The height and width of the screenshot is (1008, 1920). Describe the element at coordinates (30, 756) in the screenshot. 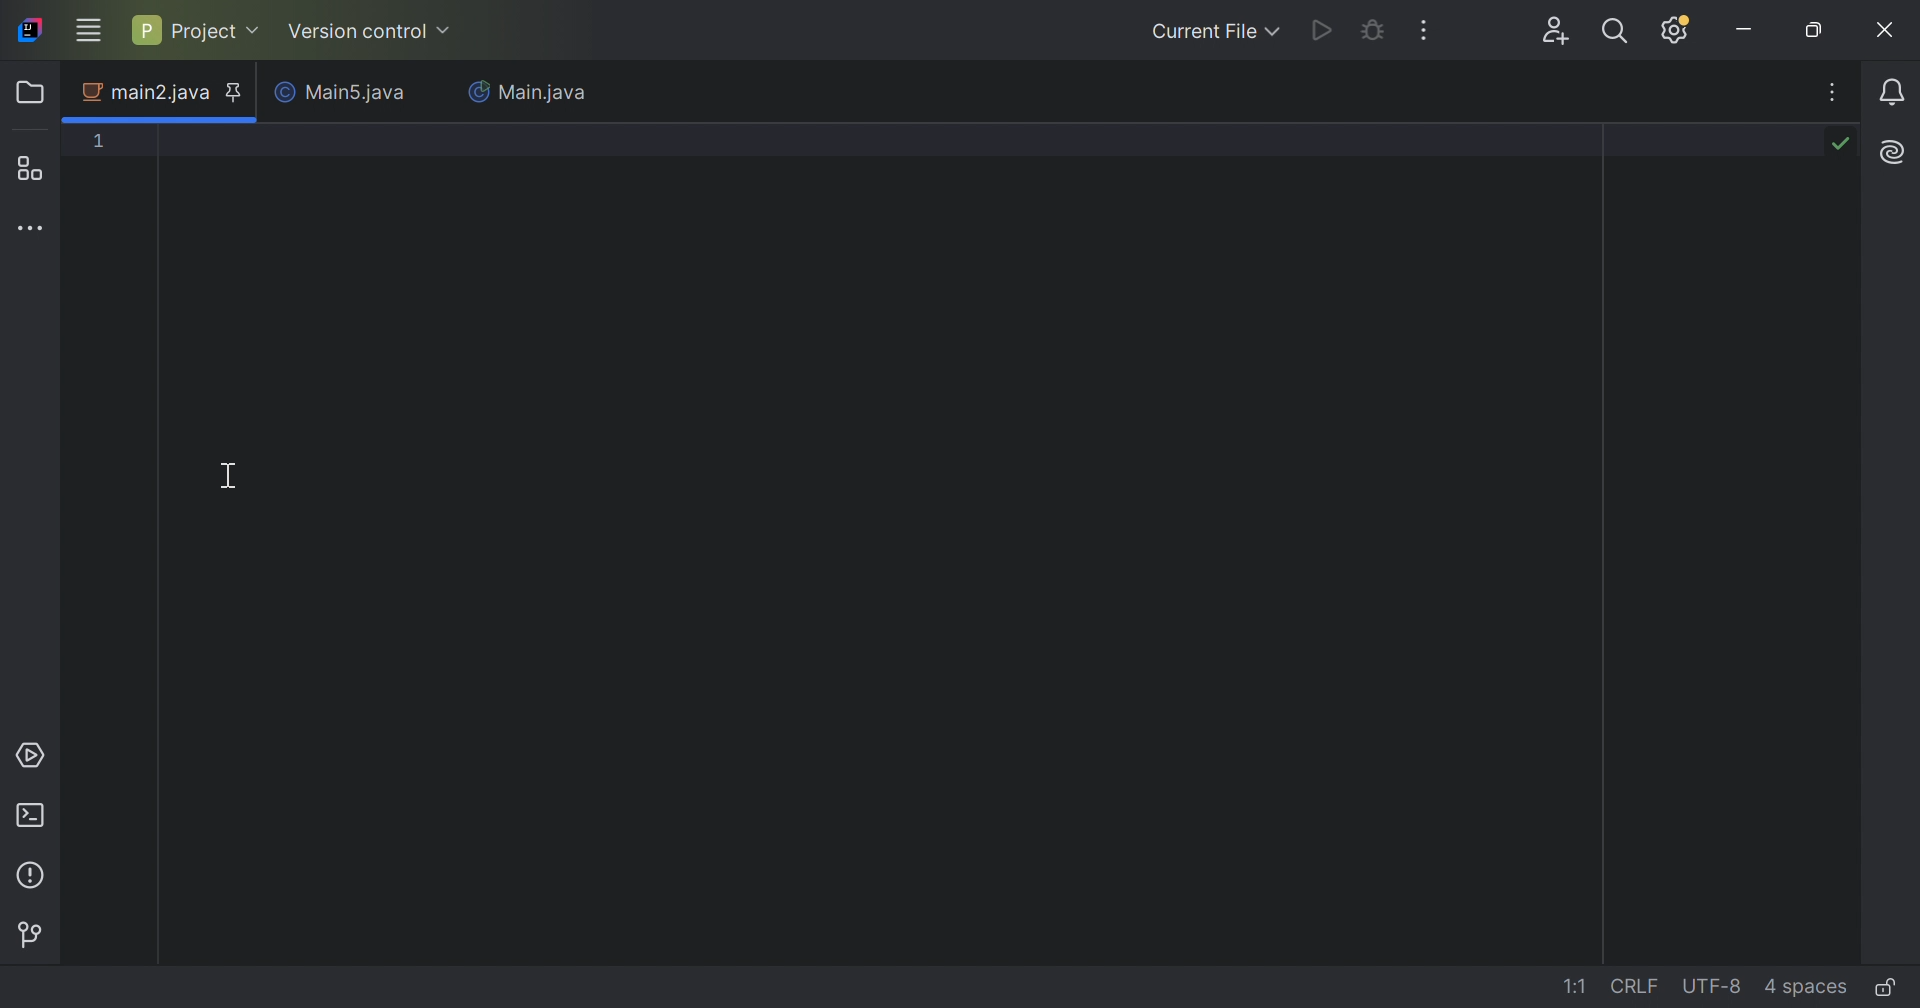

I see `Services` at that location.